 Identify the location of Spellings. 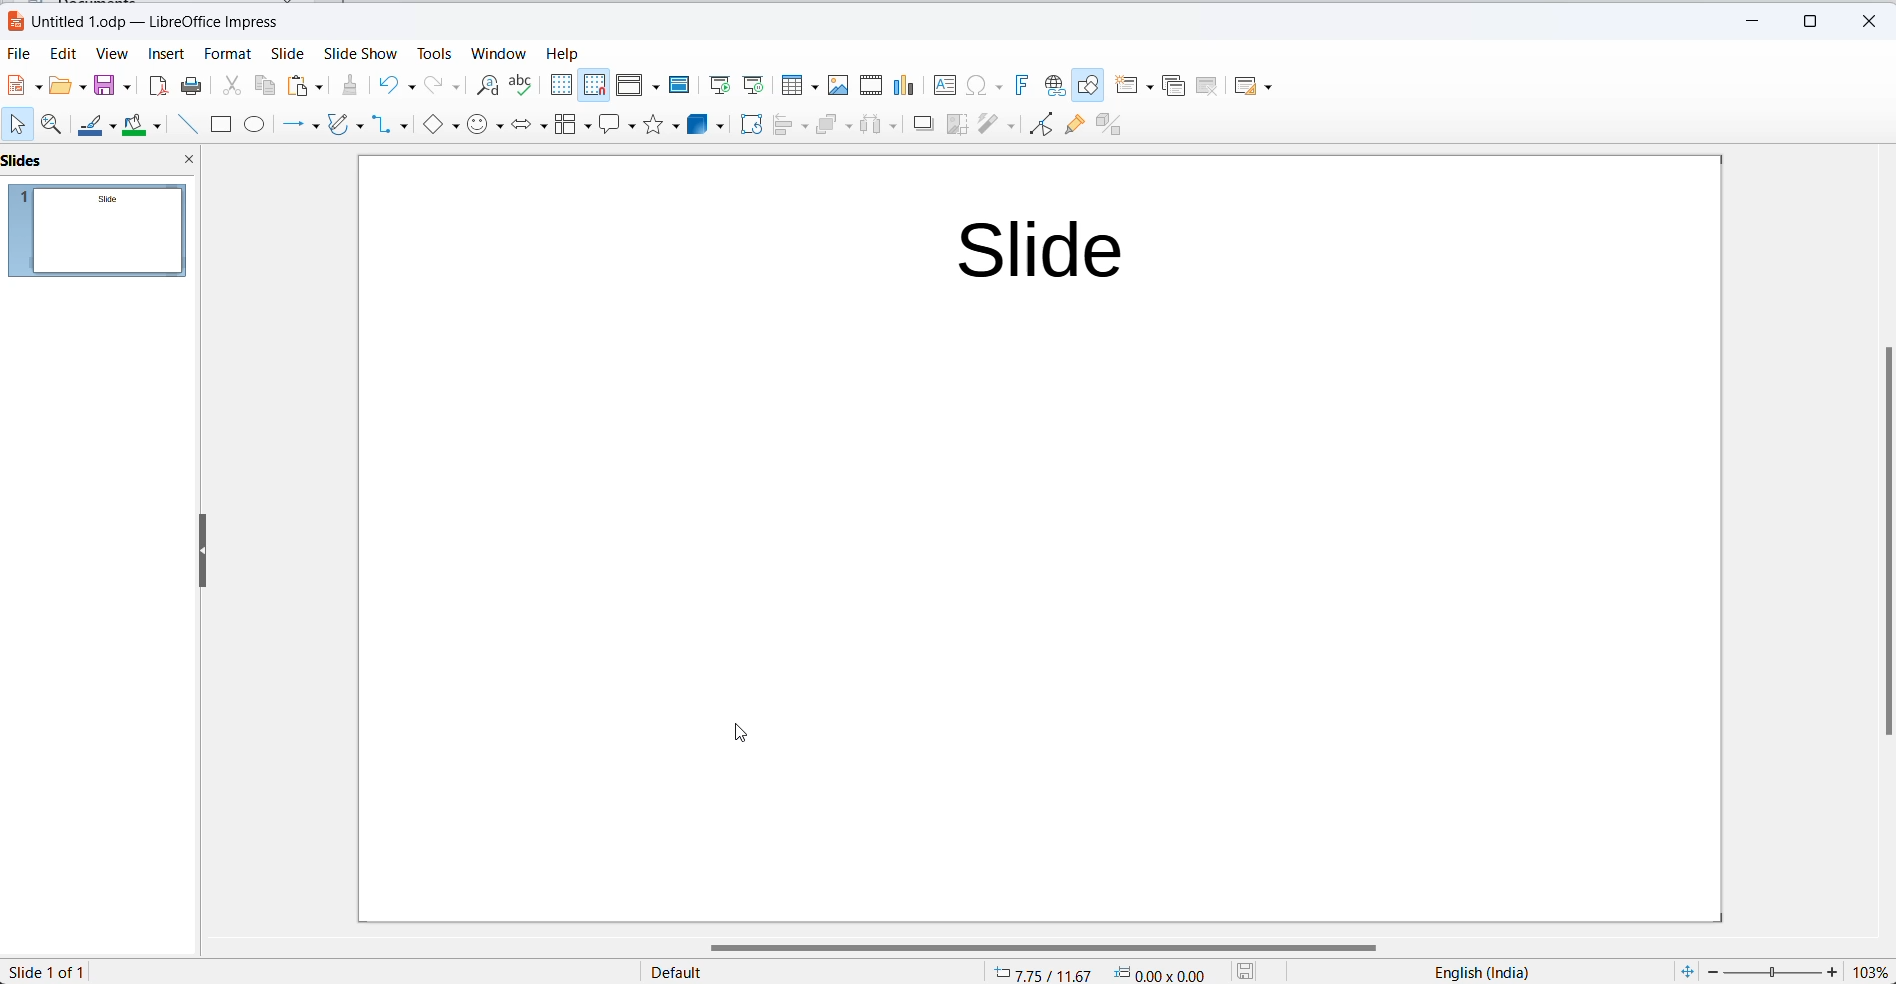
(517, 86).